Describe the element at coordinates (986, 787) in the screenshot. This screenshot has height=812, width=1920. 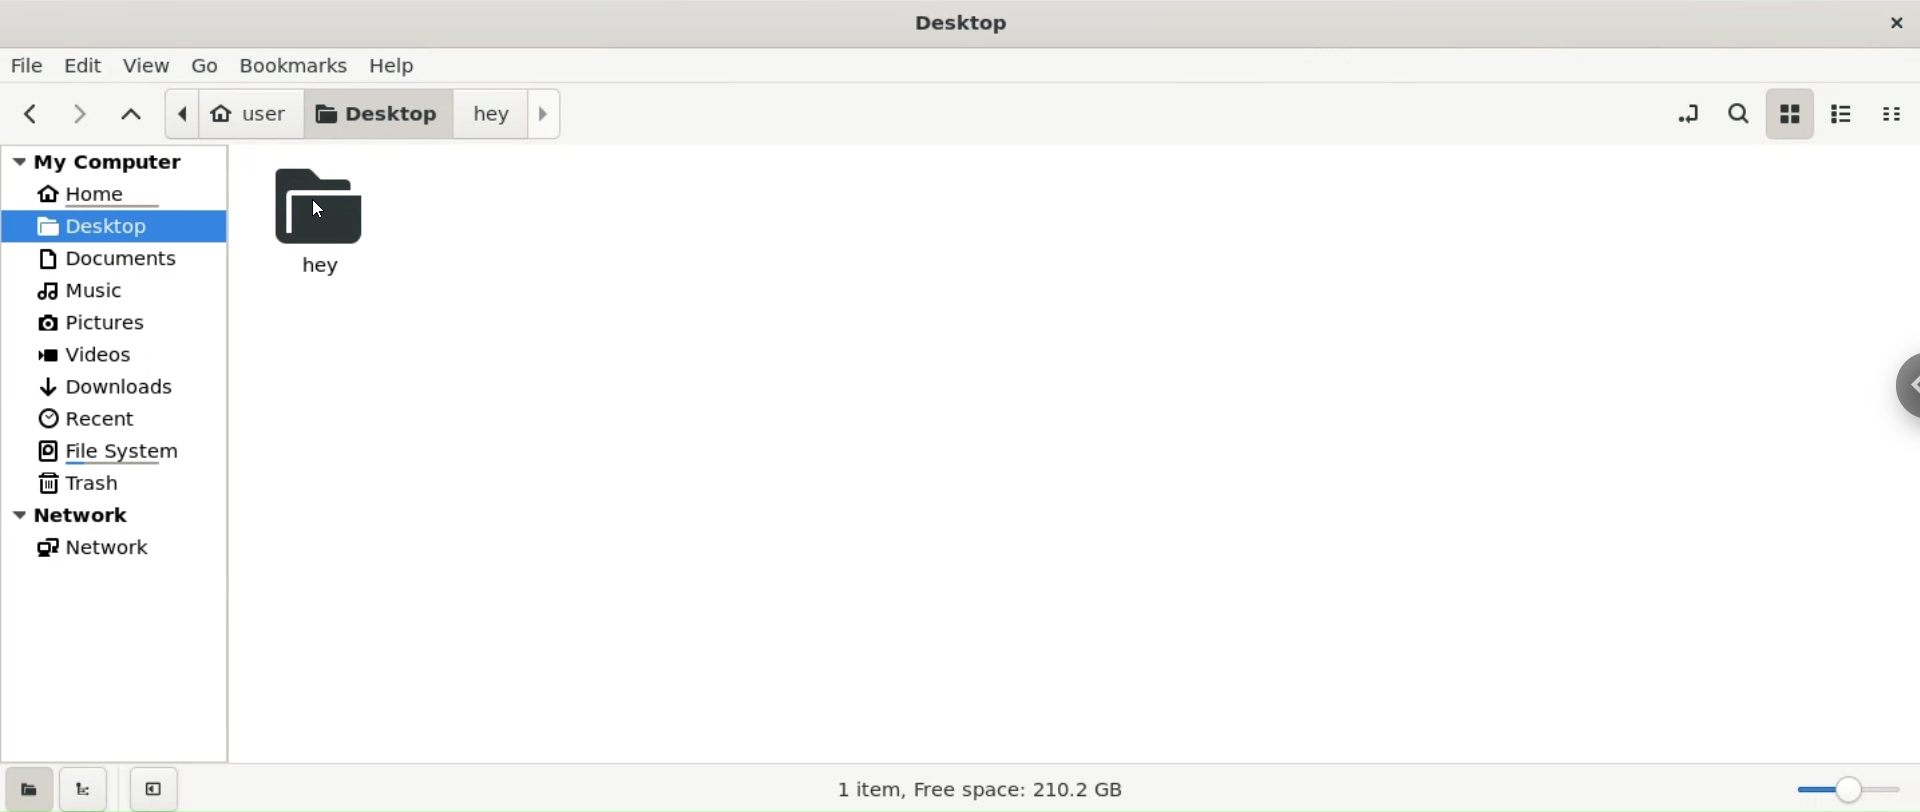
I see `1 item, Free space: 210.2 GB` at that location.